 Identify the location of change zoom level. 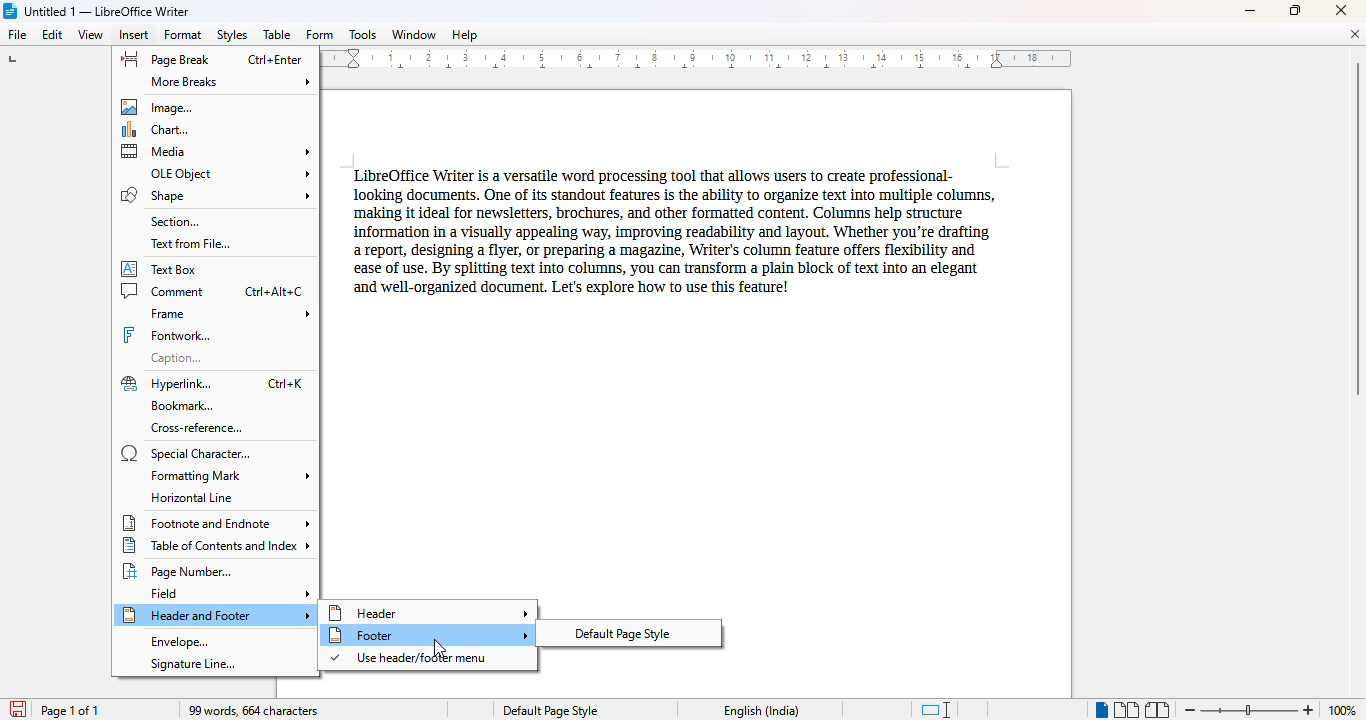
(1247, 708).